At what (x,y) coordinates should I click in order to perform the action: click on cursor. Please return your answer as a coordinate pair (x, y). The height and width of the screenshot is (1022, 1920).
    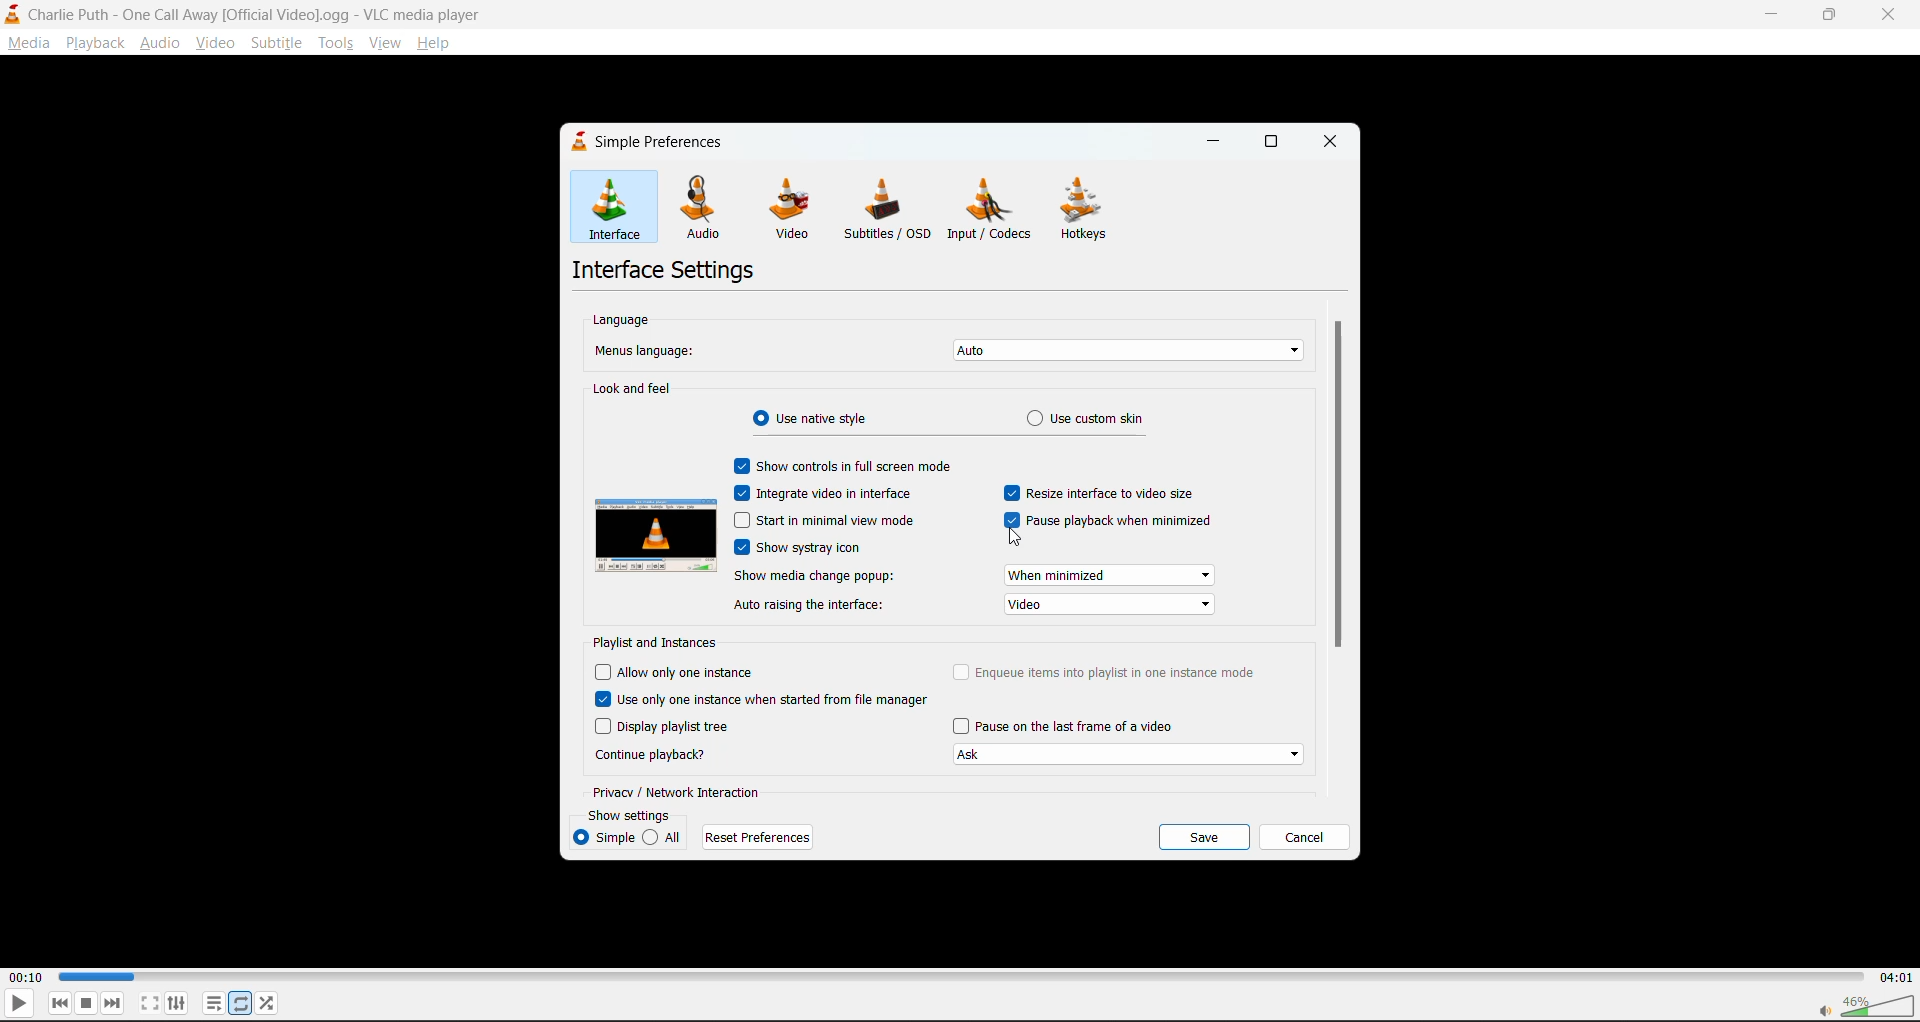
    Looking at the image, I should click on (1015, 539).